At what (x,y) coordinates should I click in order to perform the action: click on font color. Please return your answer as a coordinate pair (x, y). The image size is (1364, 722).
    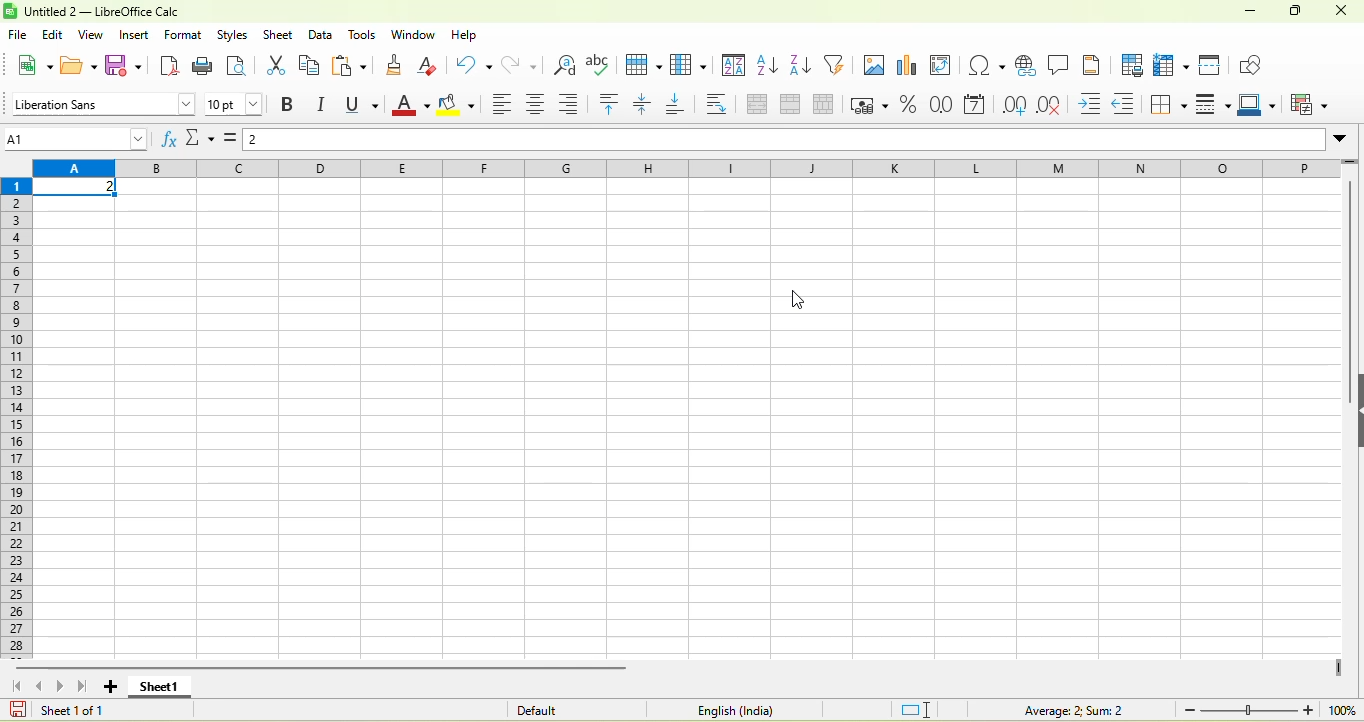
    Looking at the image, I should click on (416, 106).